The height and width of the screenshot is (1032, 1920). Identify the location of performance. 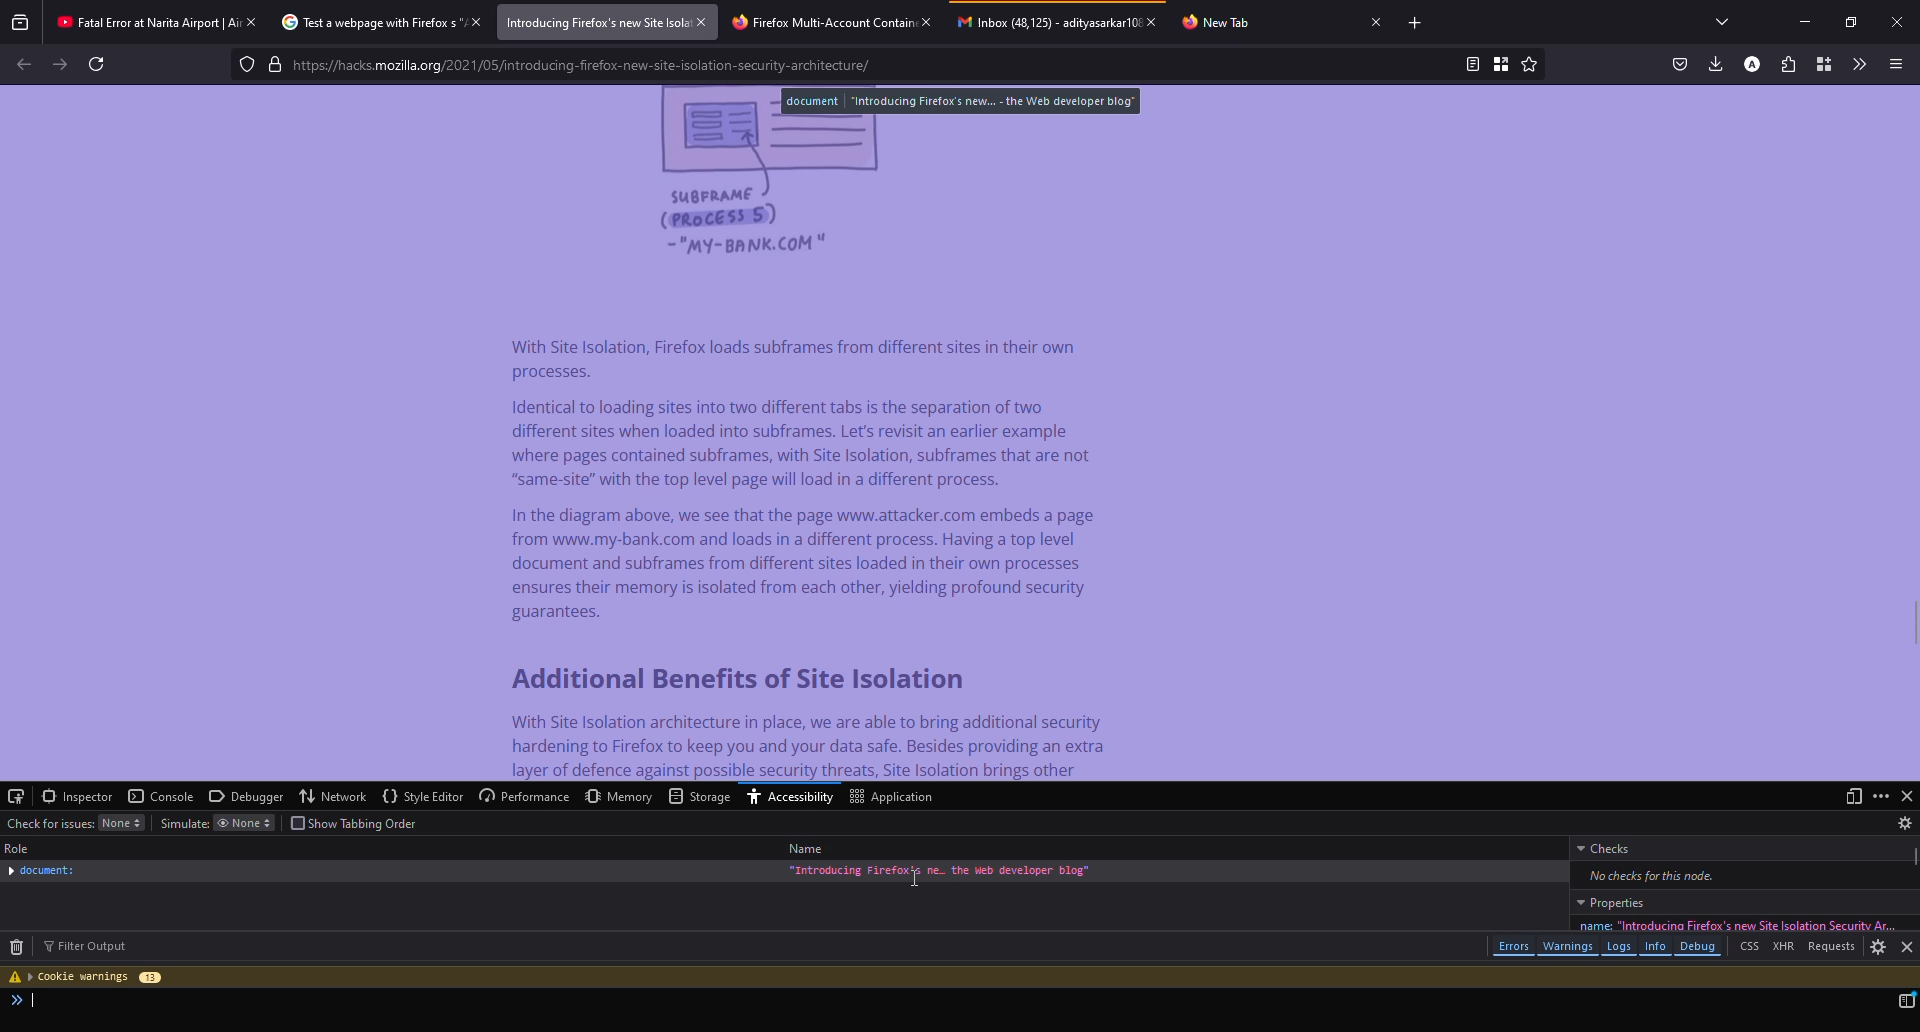
(525, 796).